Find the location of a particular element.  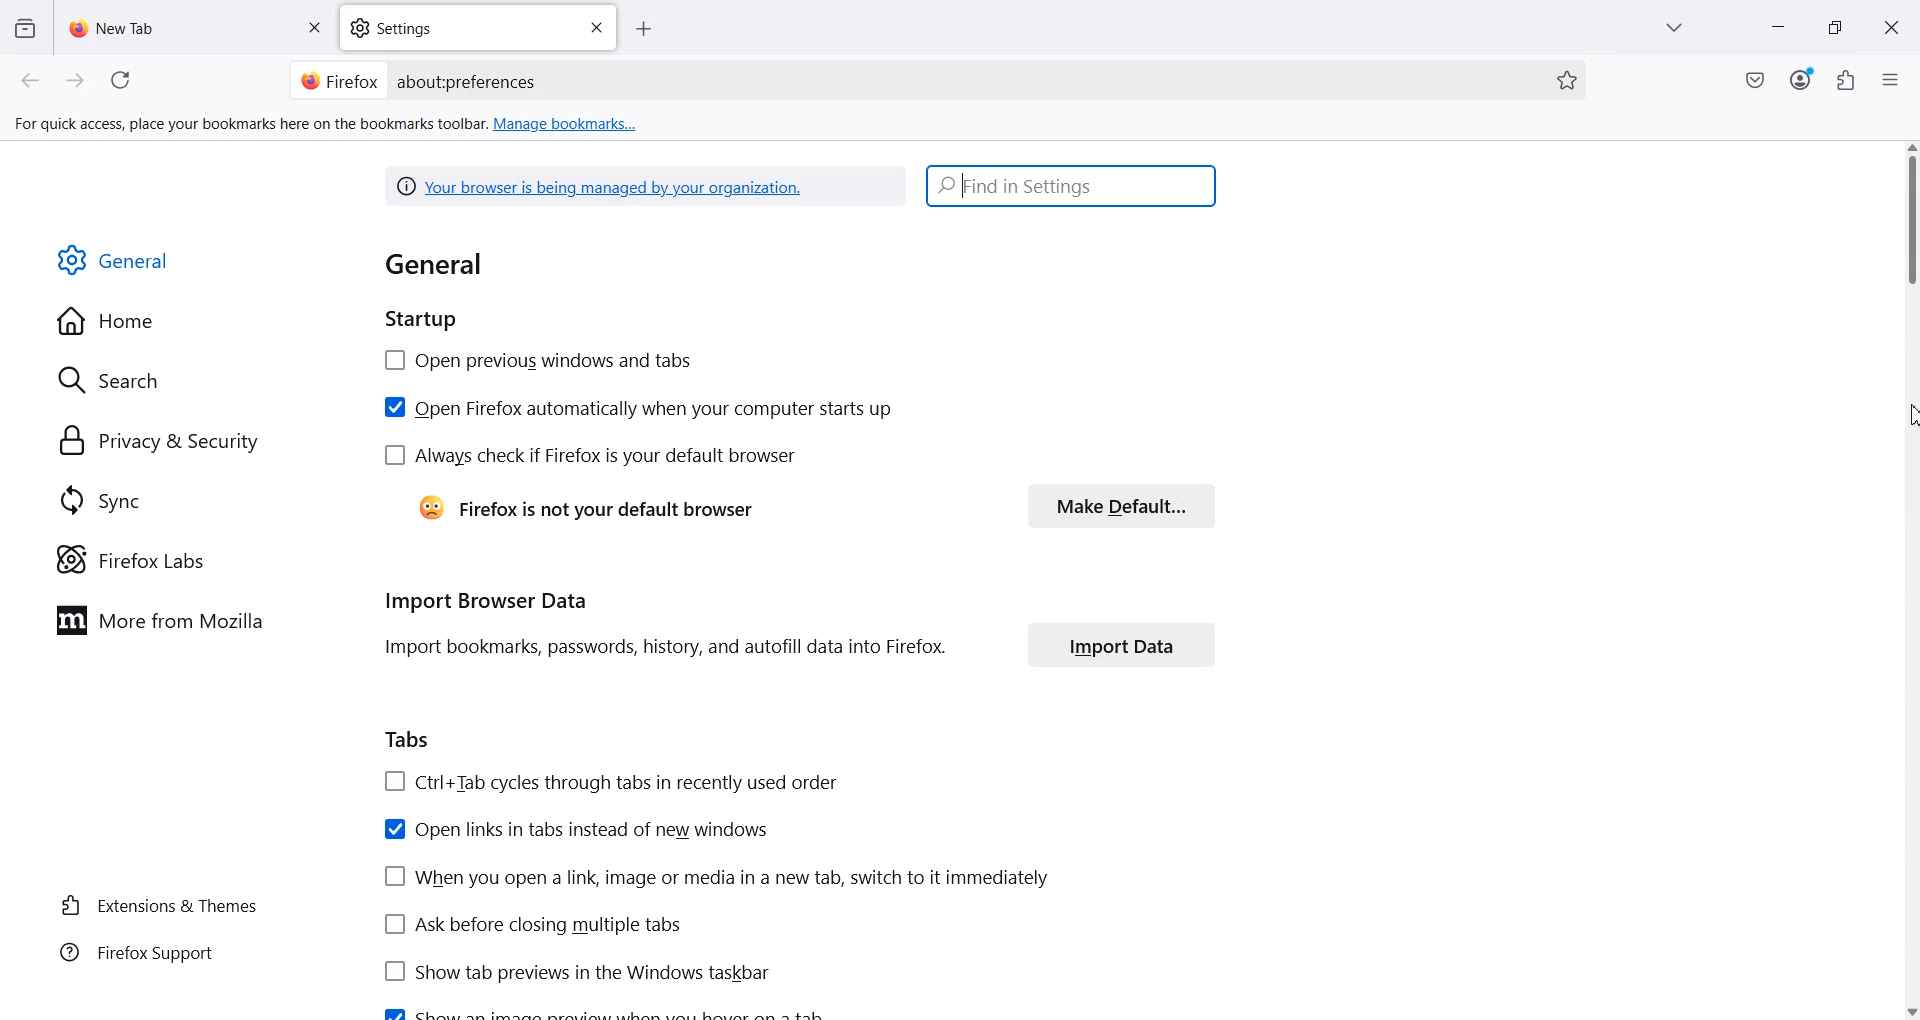

Import Data is located at coordinates (1122, 644).